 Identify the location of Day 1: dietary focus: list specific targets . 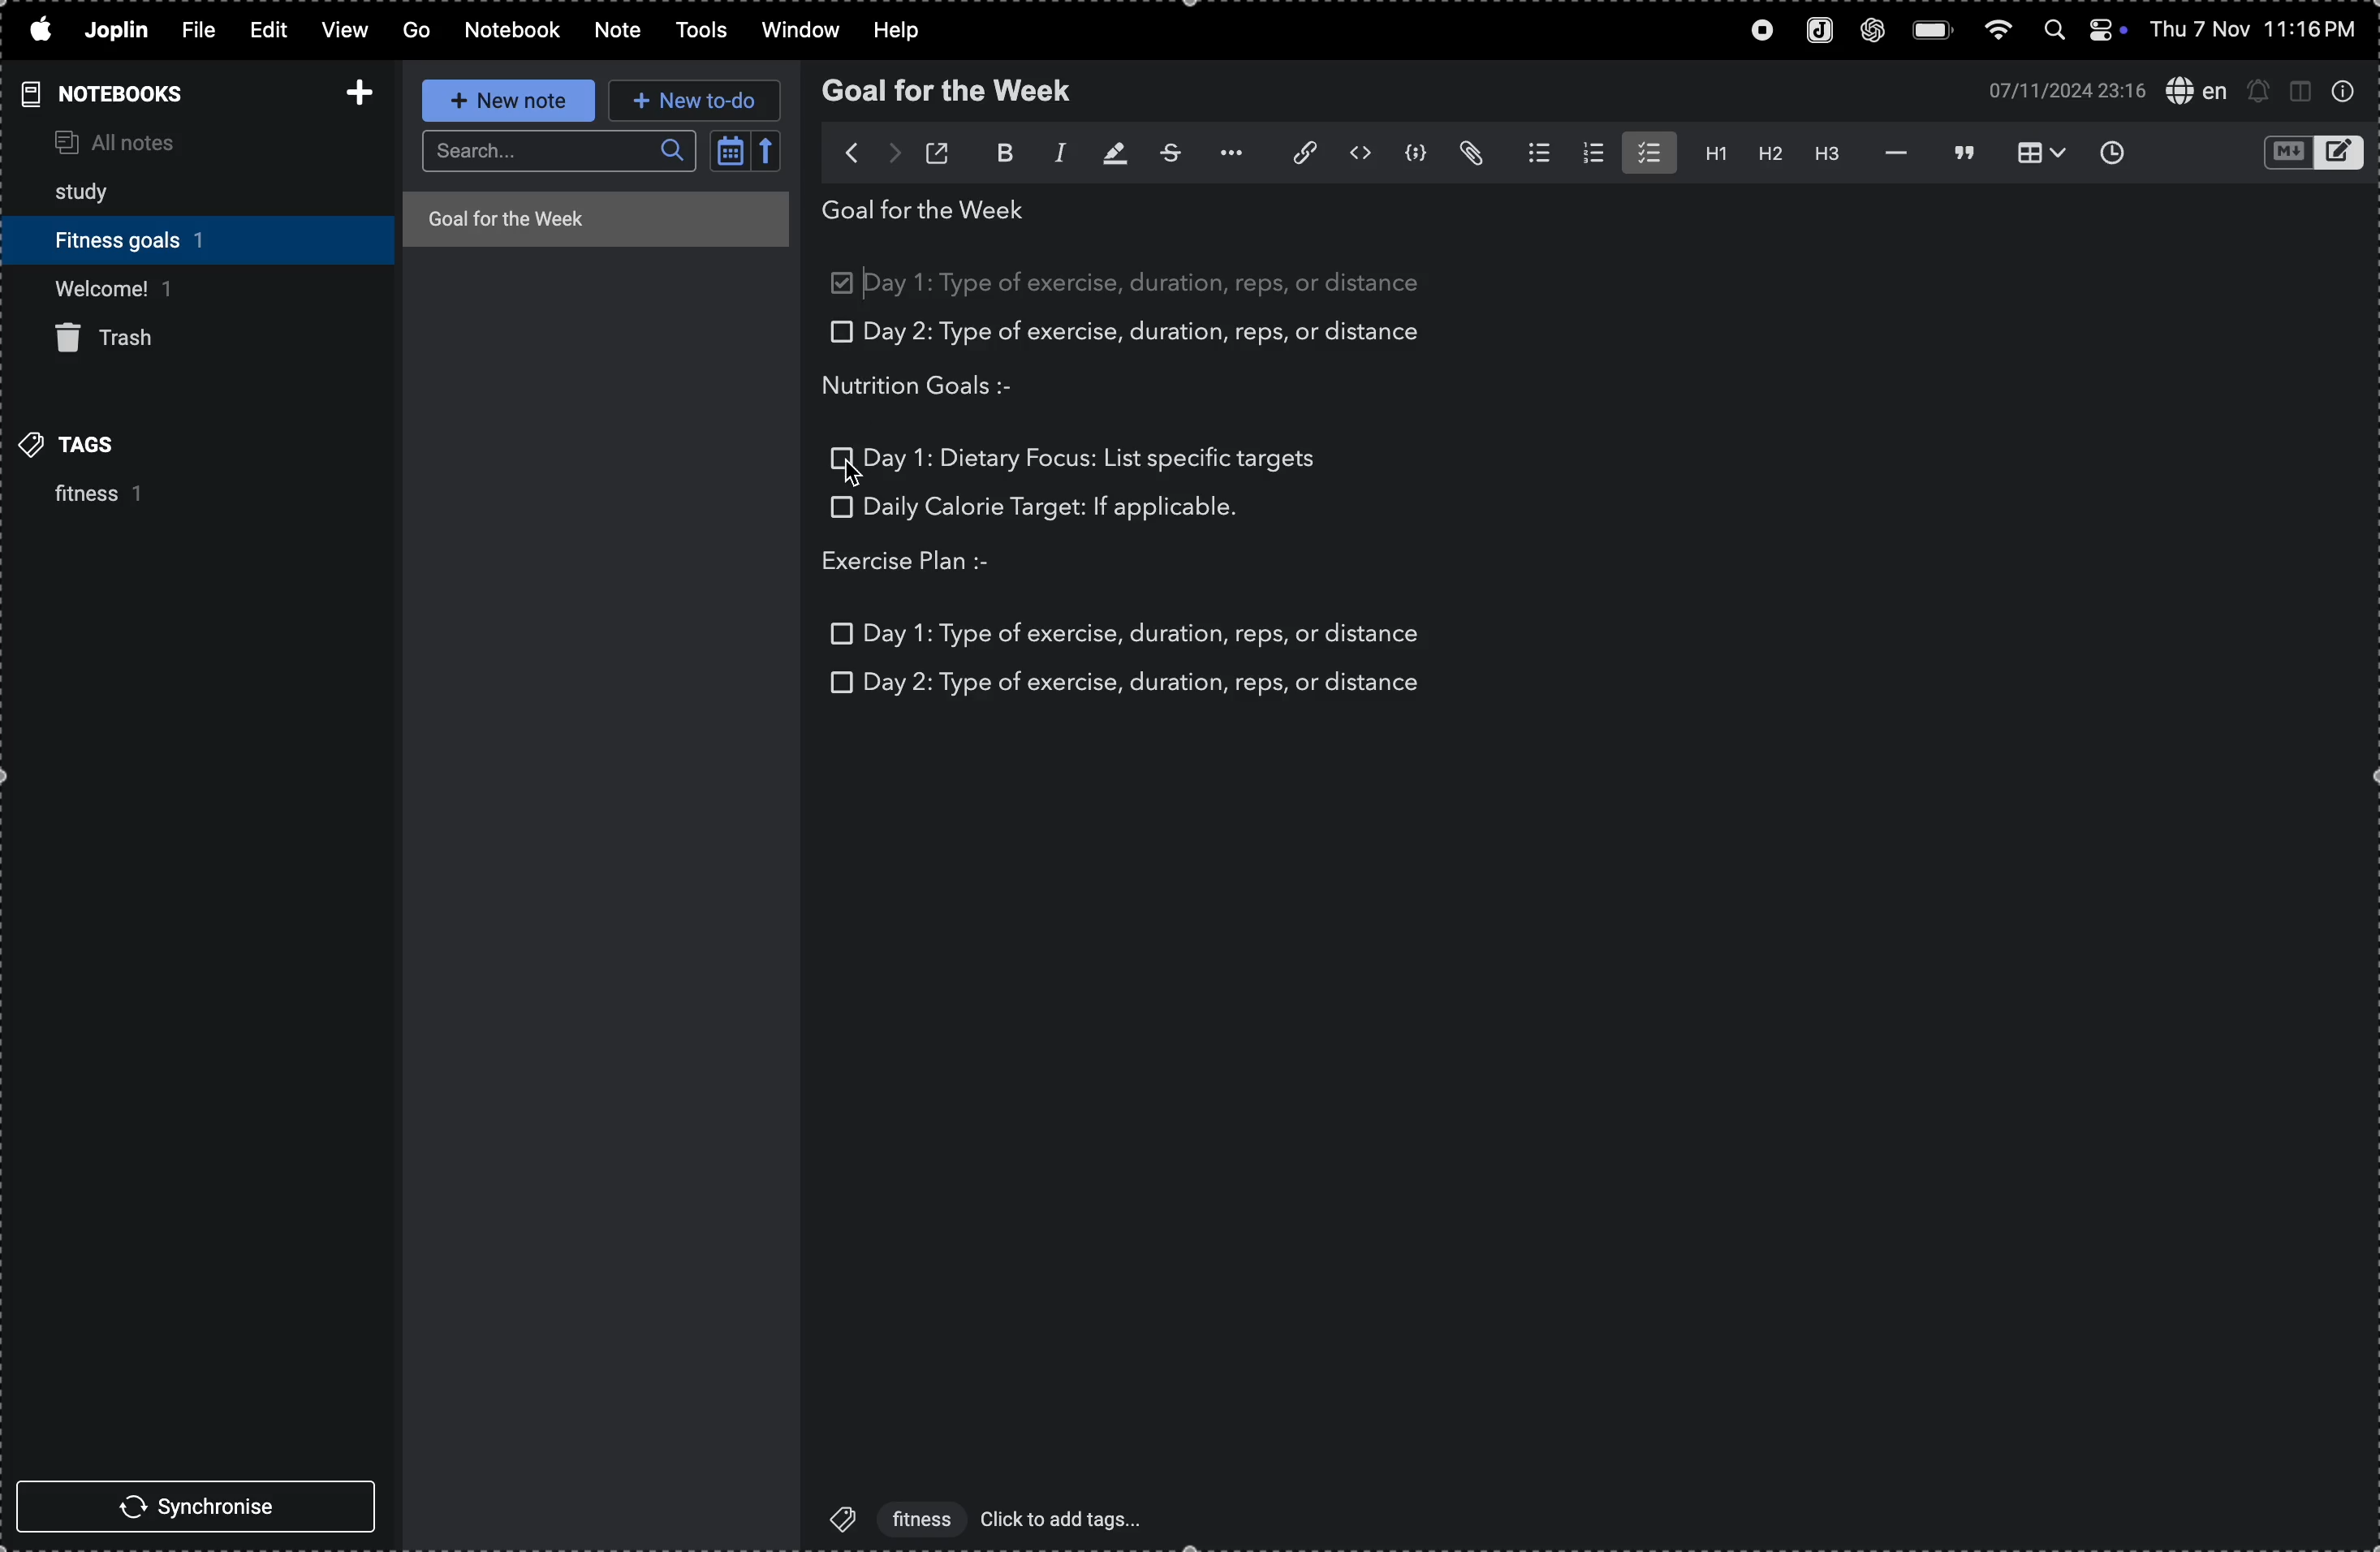
(1092, 456).